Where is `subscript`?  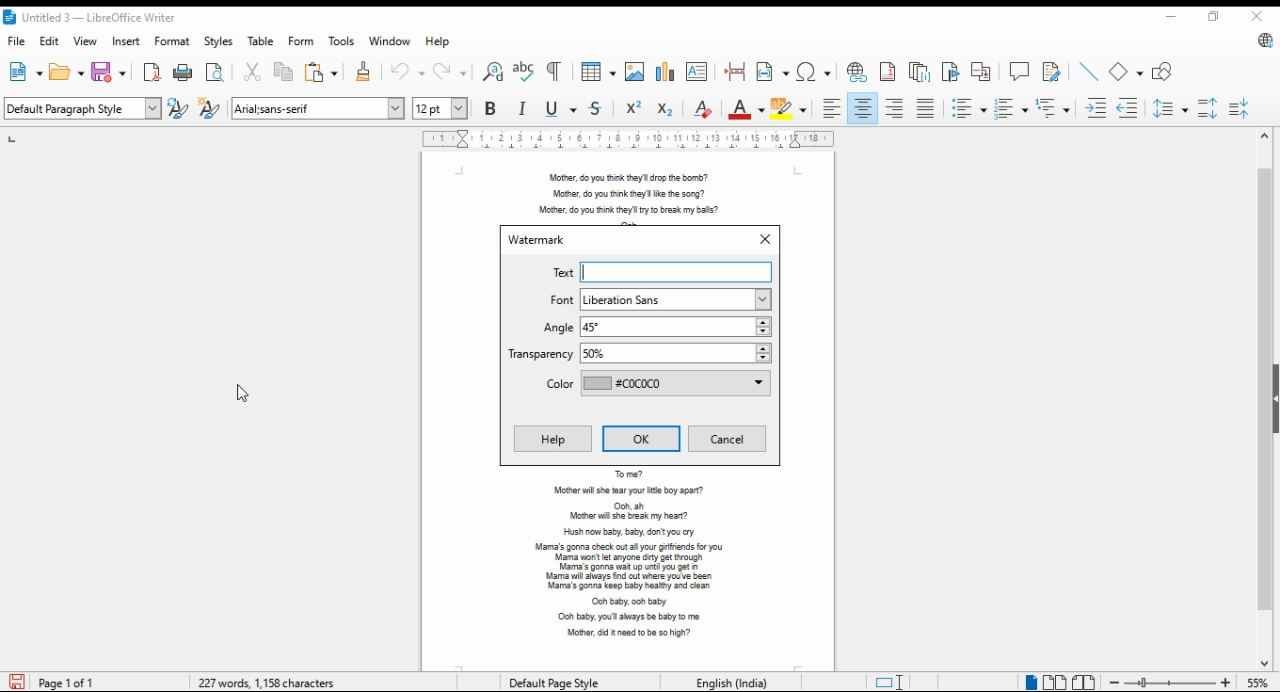
subscript is located at coordinates (665, 110).